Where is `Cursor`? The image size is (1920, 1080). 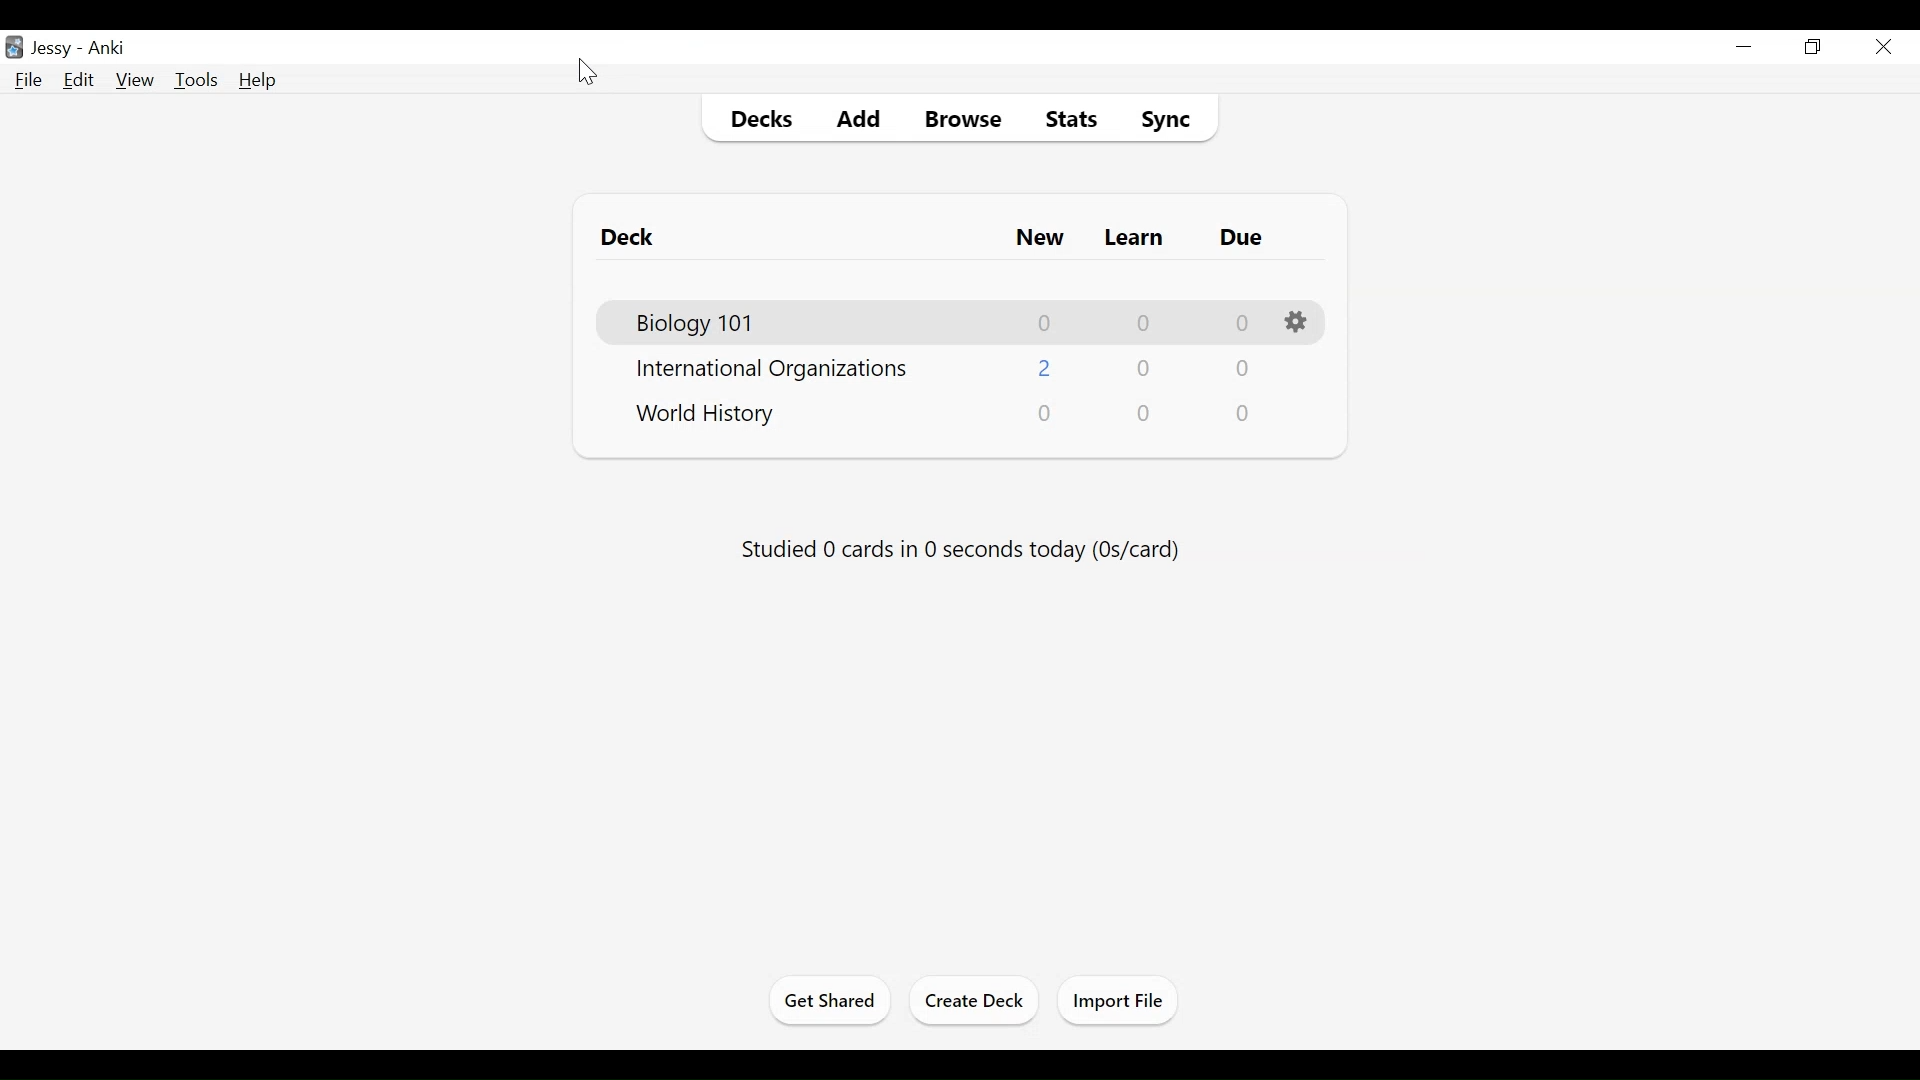
Cursor is located at coordinates (592, 72).